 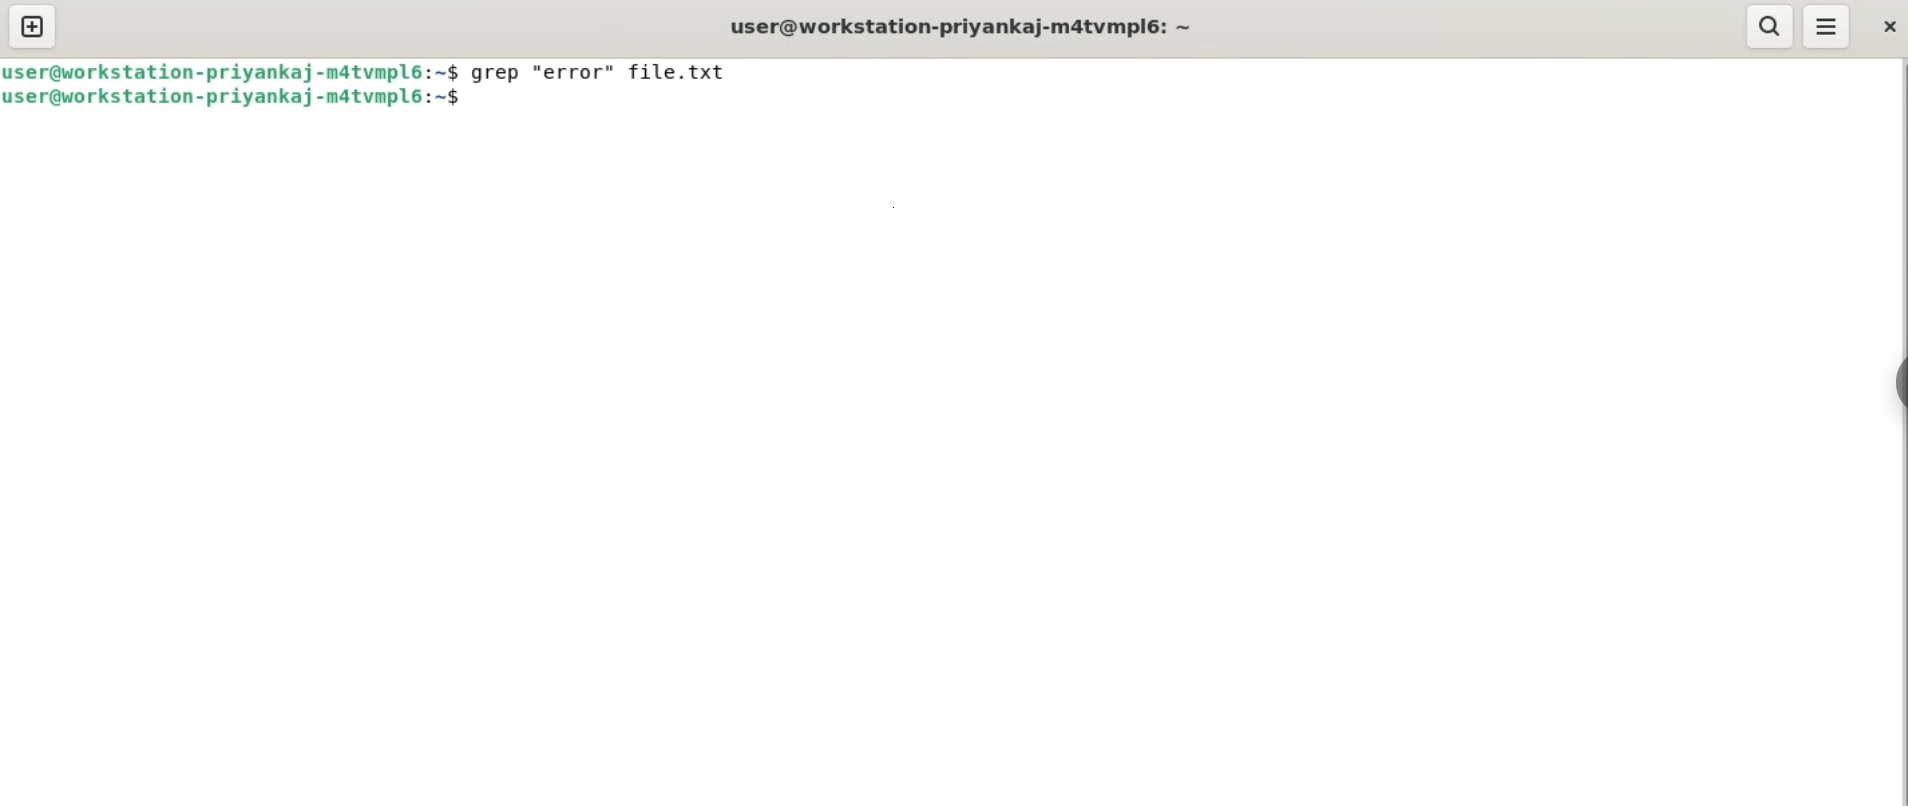 What do you see at coordinates (236, 71) in the screenshot?
I see `user@workstation-priyankaj-m4tvmpl6: ~$` at bounding box center [236, 71].